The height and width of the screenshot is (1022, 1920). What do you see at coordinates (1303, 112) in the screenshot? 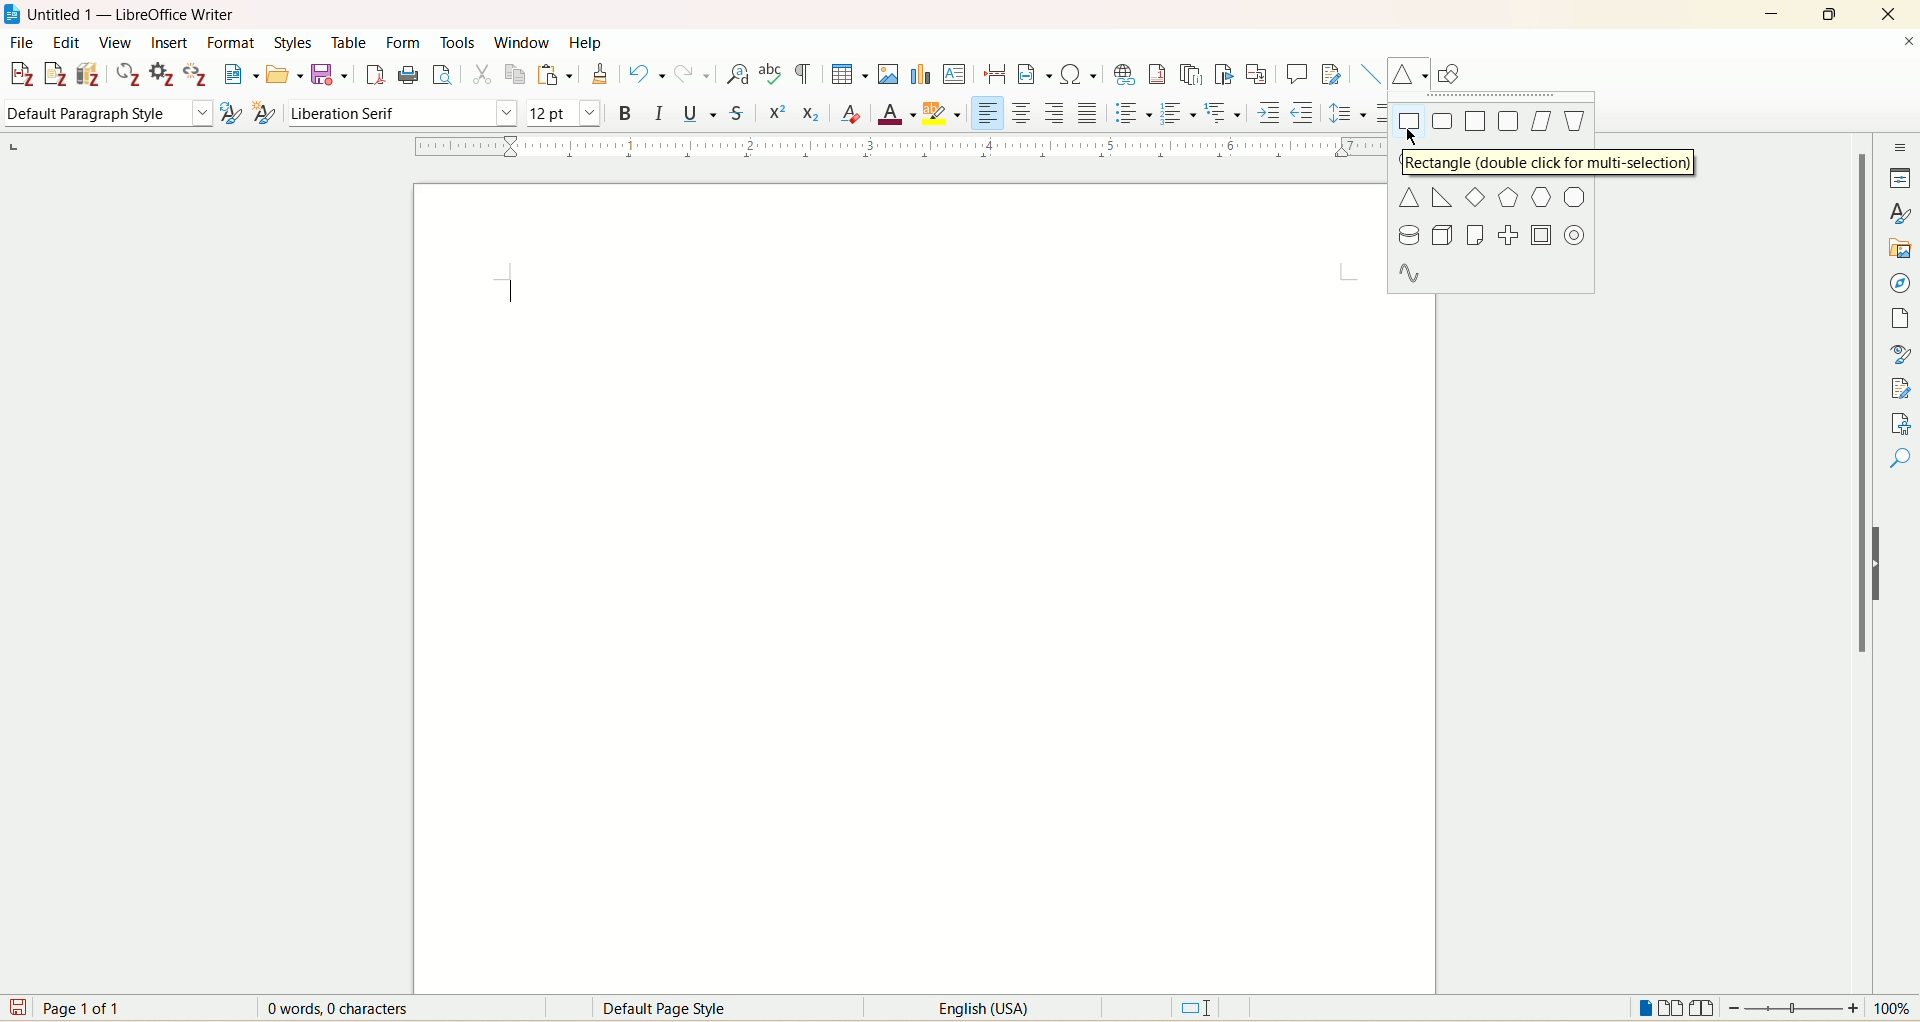
I see `decrease indent` at bounding box center [1303, 112].